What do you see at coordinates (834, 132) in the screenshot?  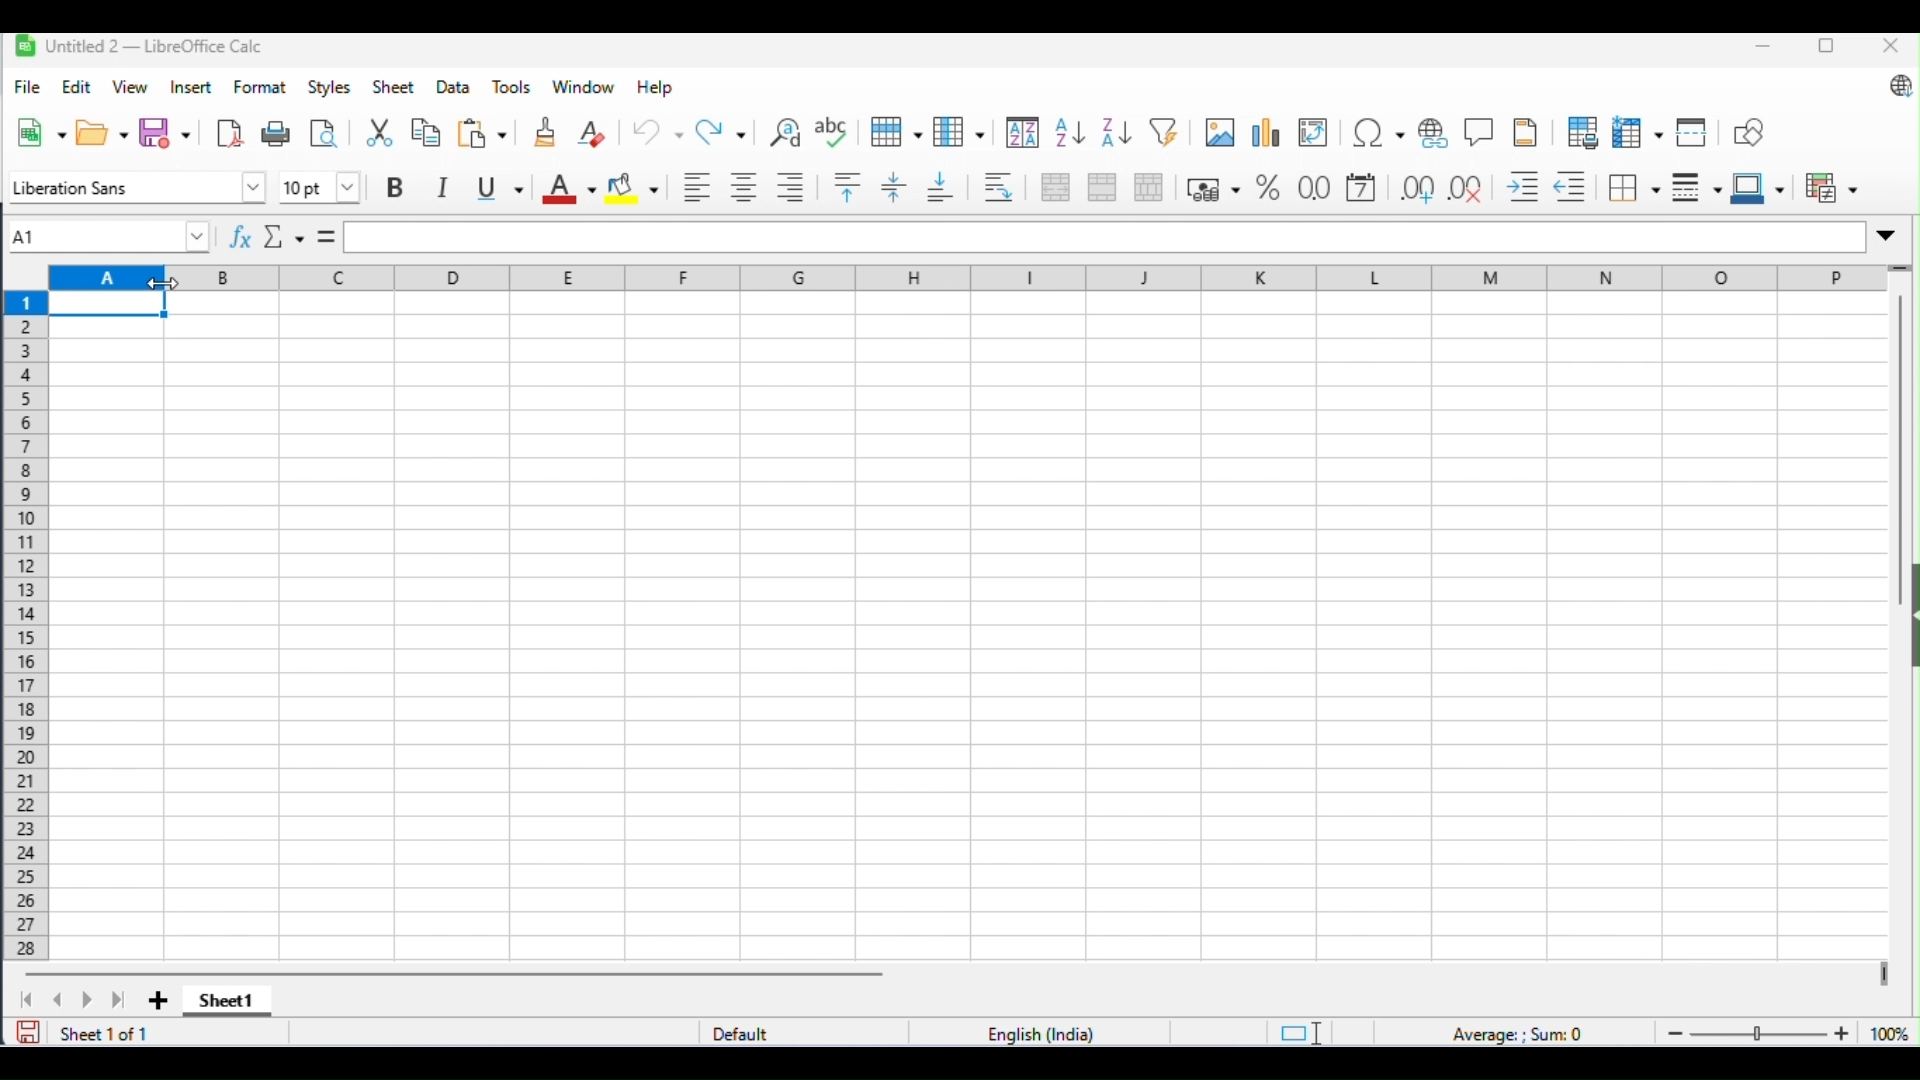 I see `spelling` at bounding box center [834, 132].